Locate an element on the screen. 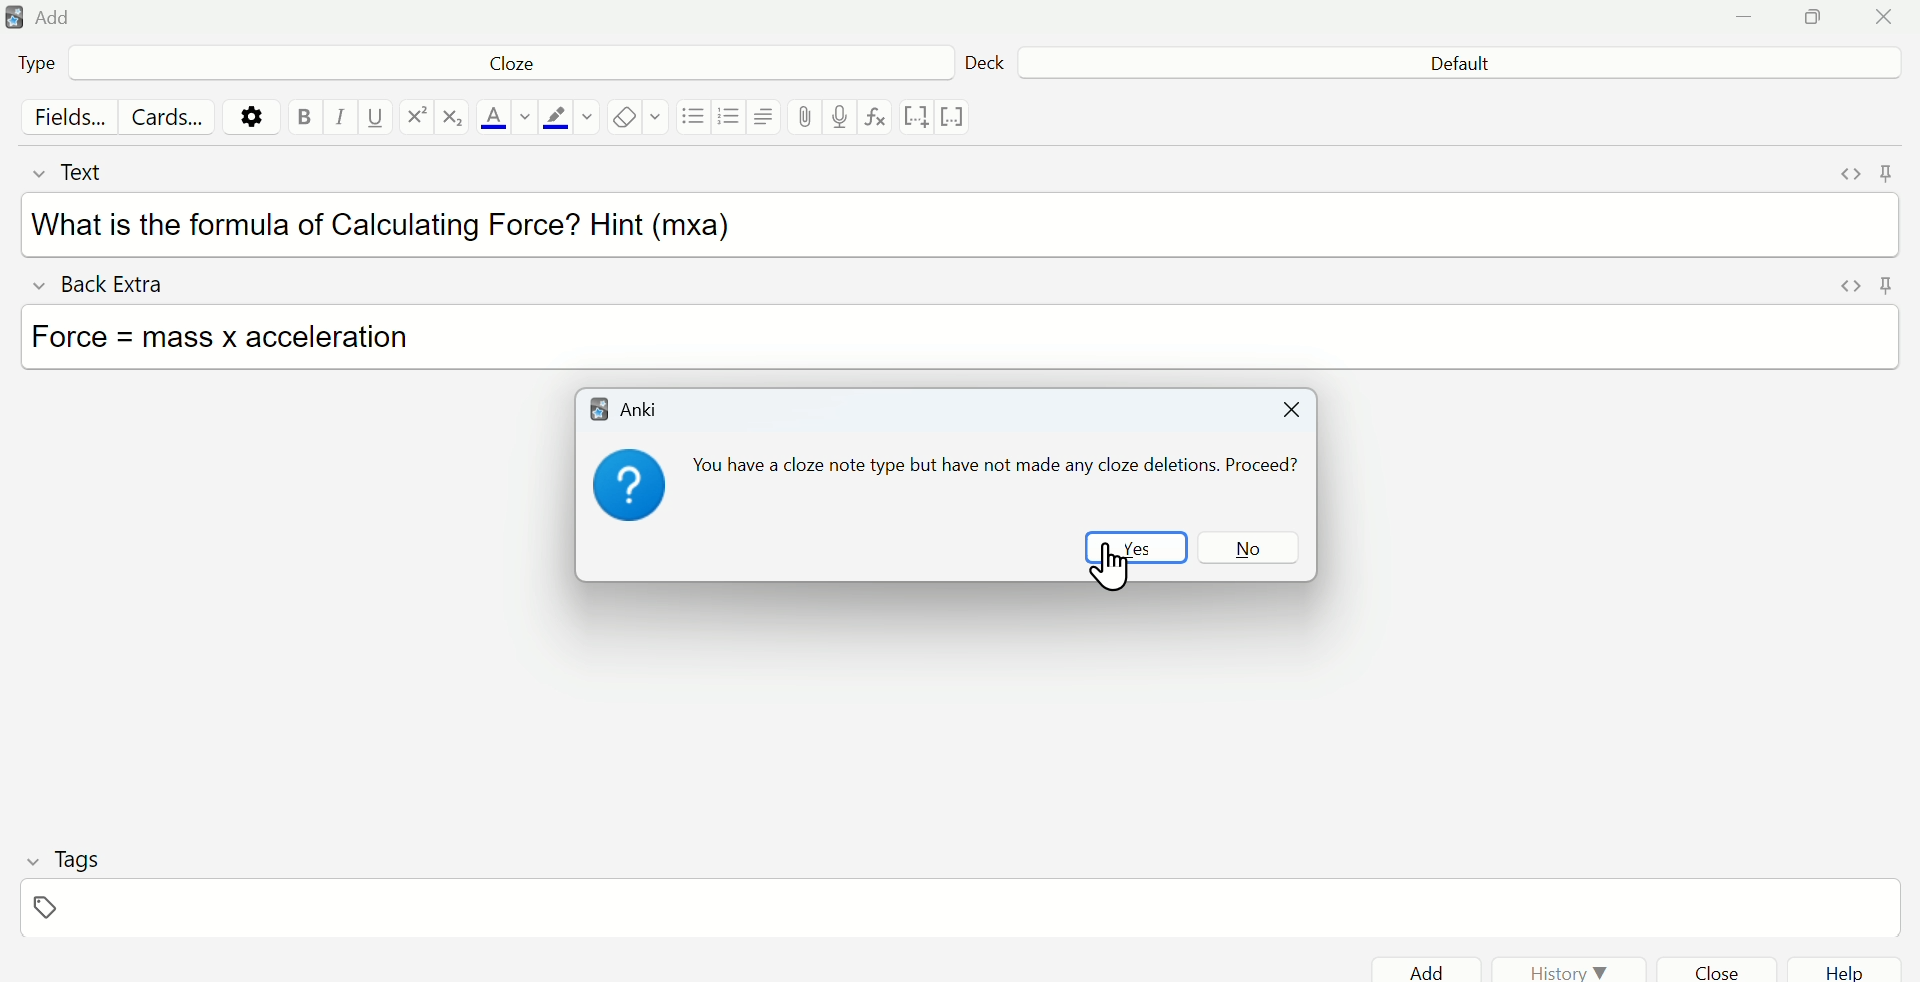  Close is located at coordinates (1882, 20).